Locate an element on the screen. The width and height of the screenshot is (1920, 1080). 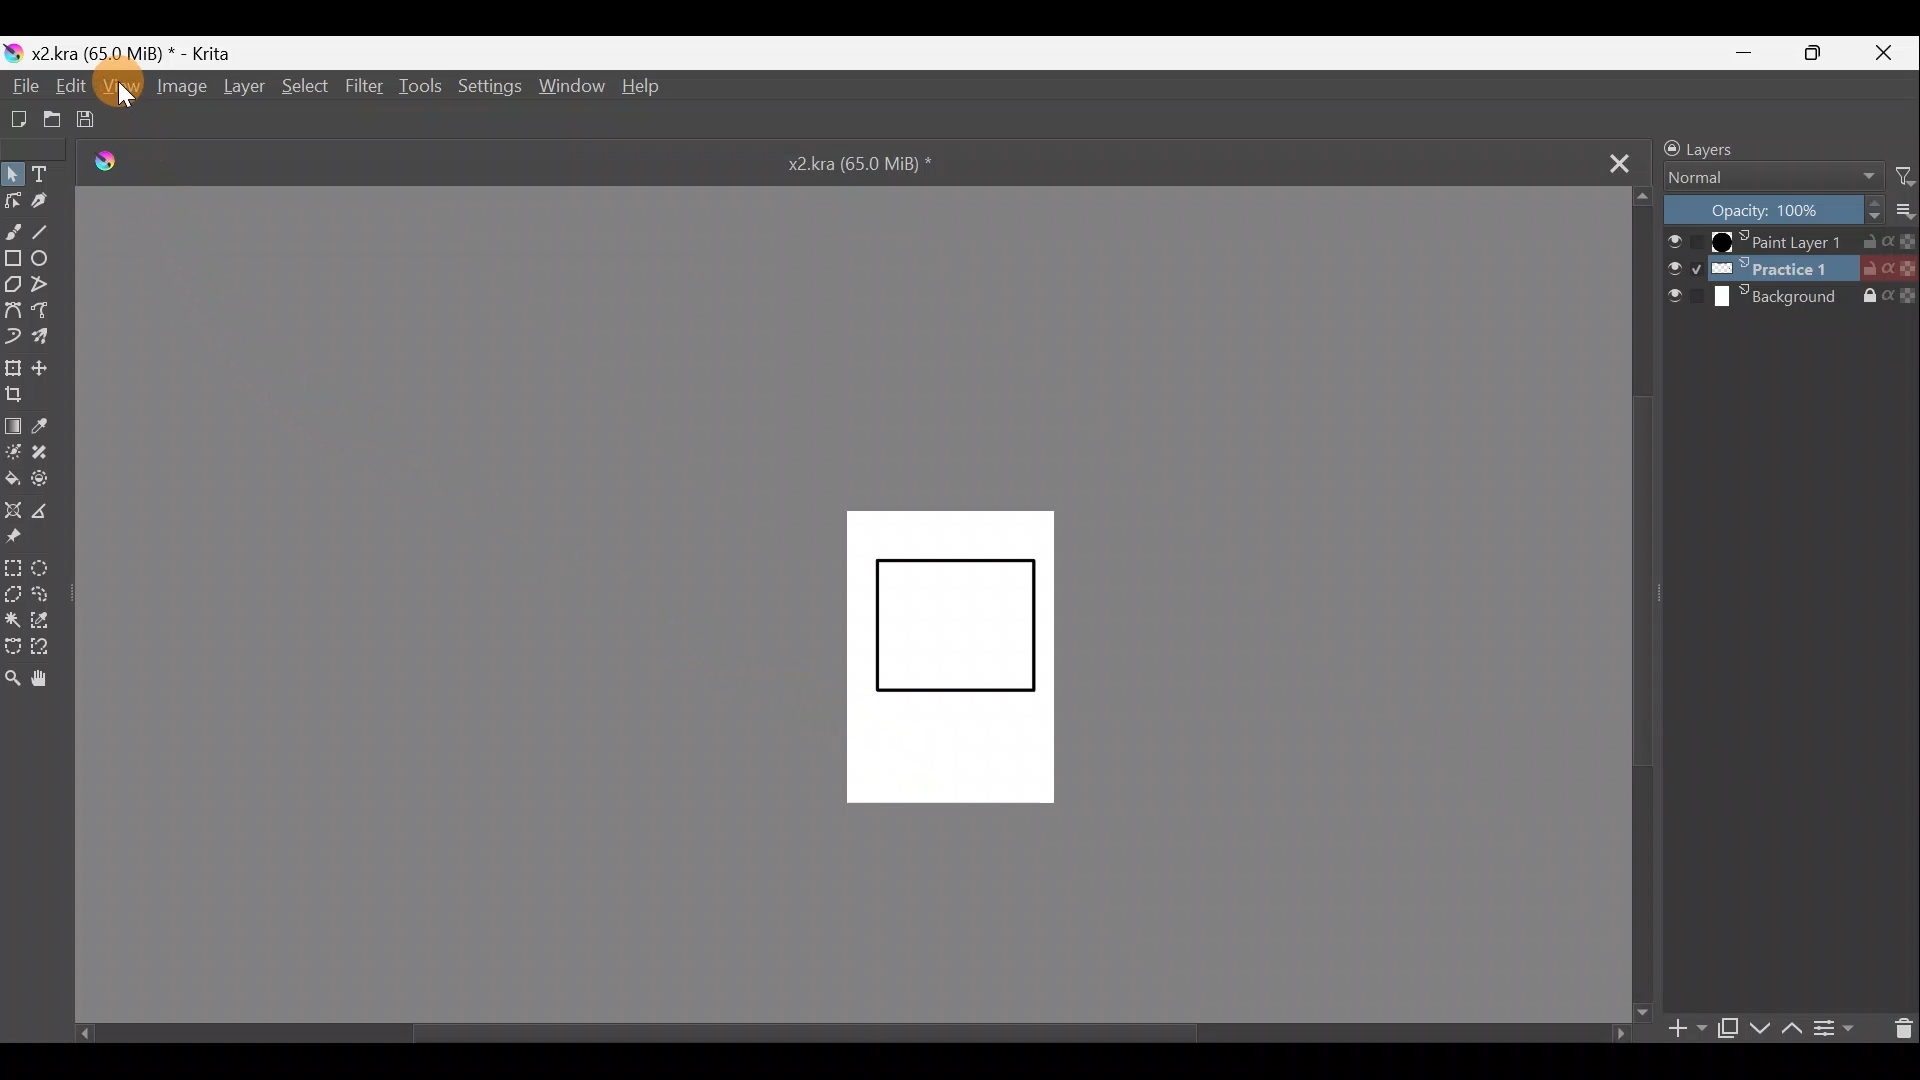
Normal Blending mode is located at coordinates (1771, 179).